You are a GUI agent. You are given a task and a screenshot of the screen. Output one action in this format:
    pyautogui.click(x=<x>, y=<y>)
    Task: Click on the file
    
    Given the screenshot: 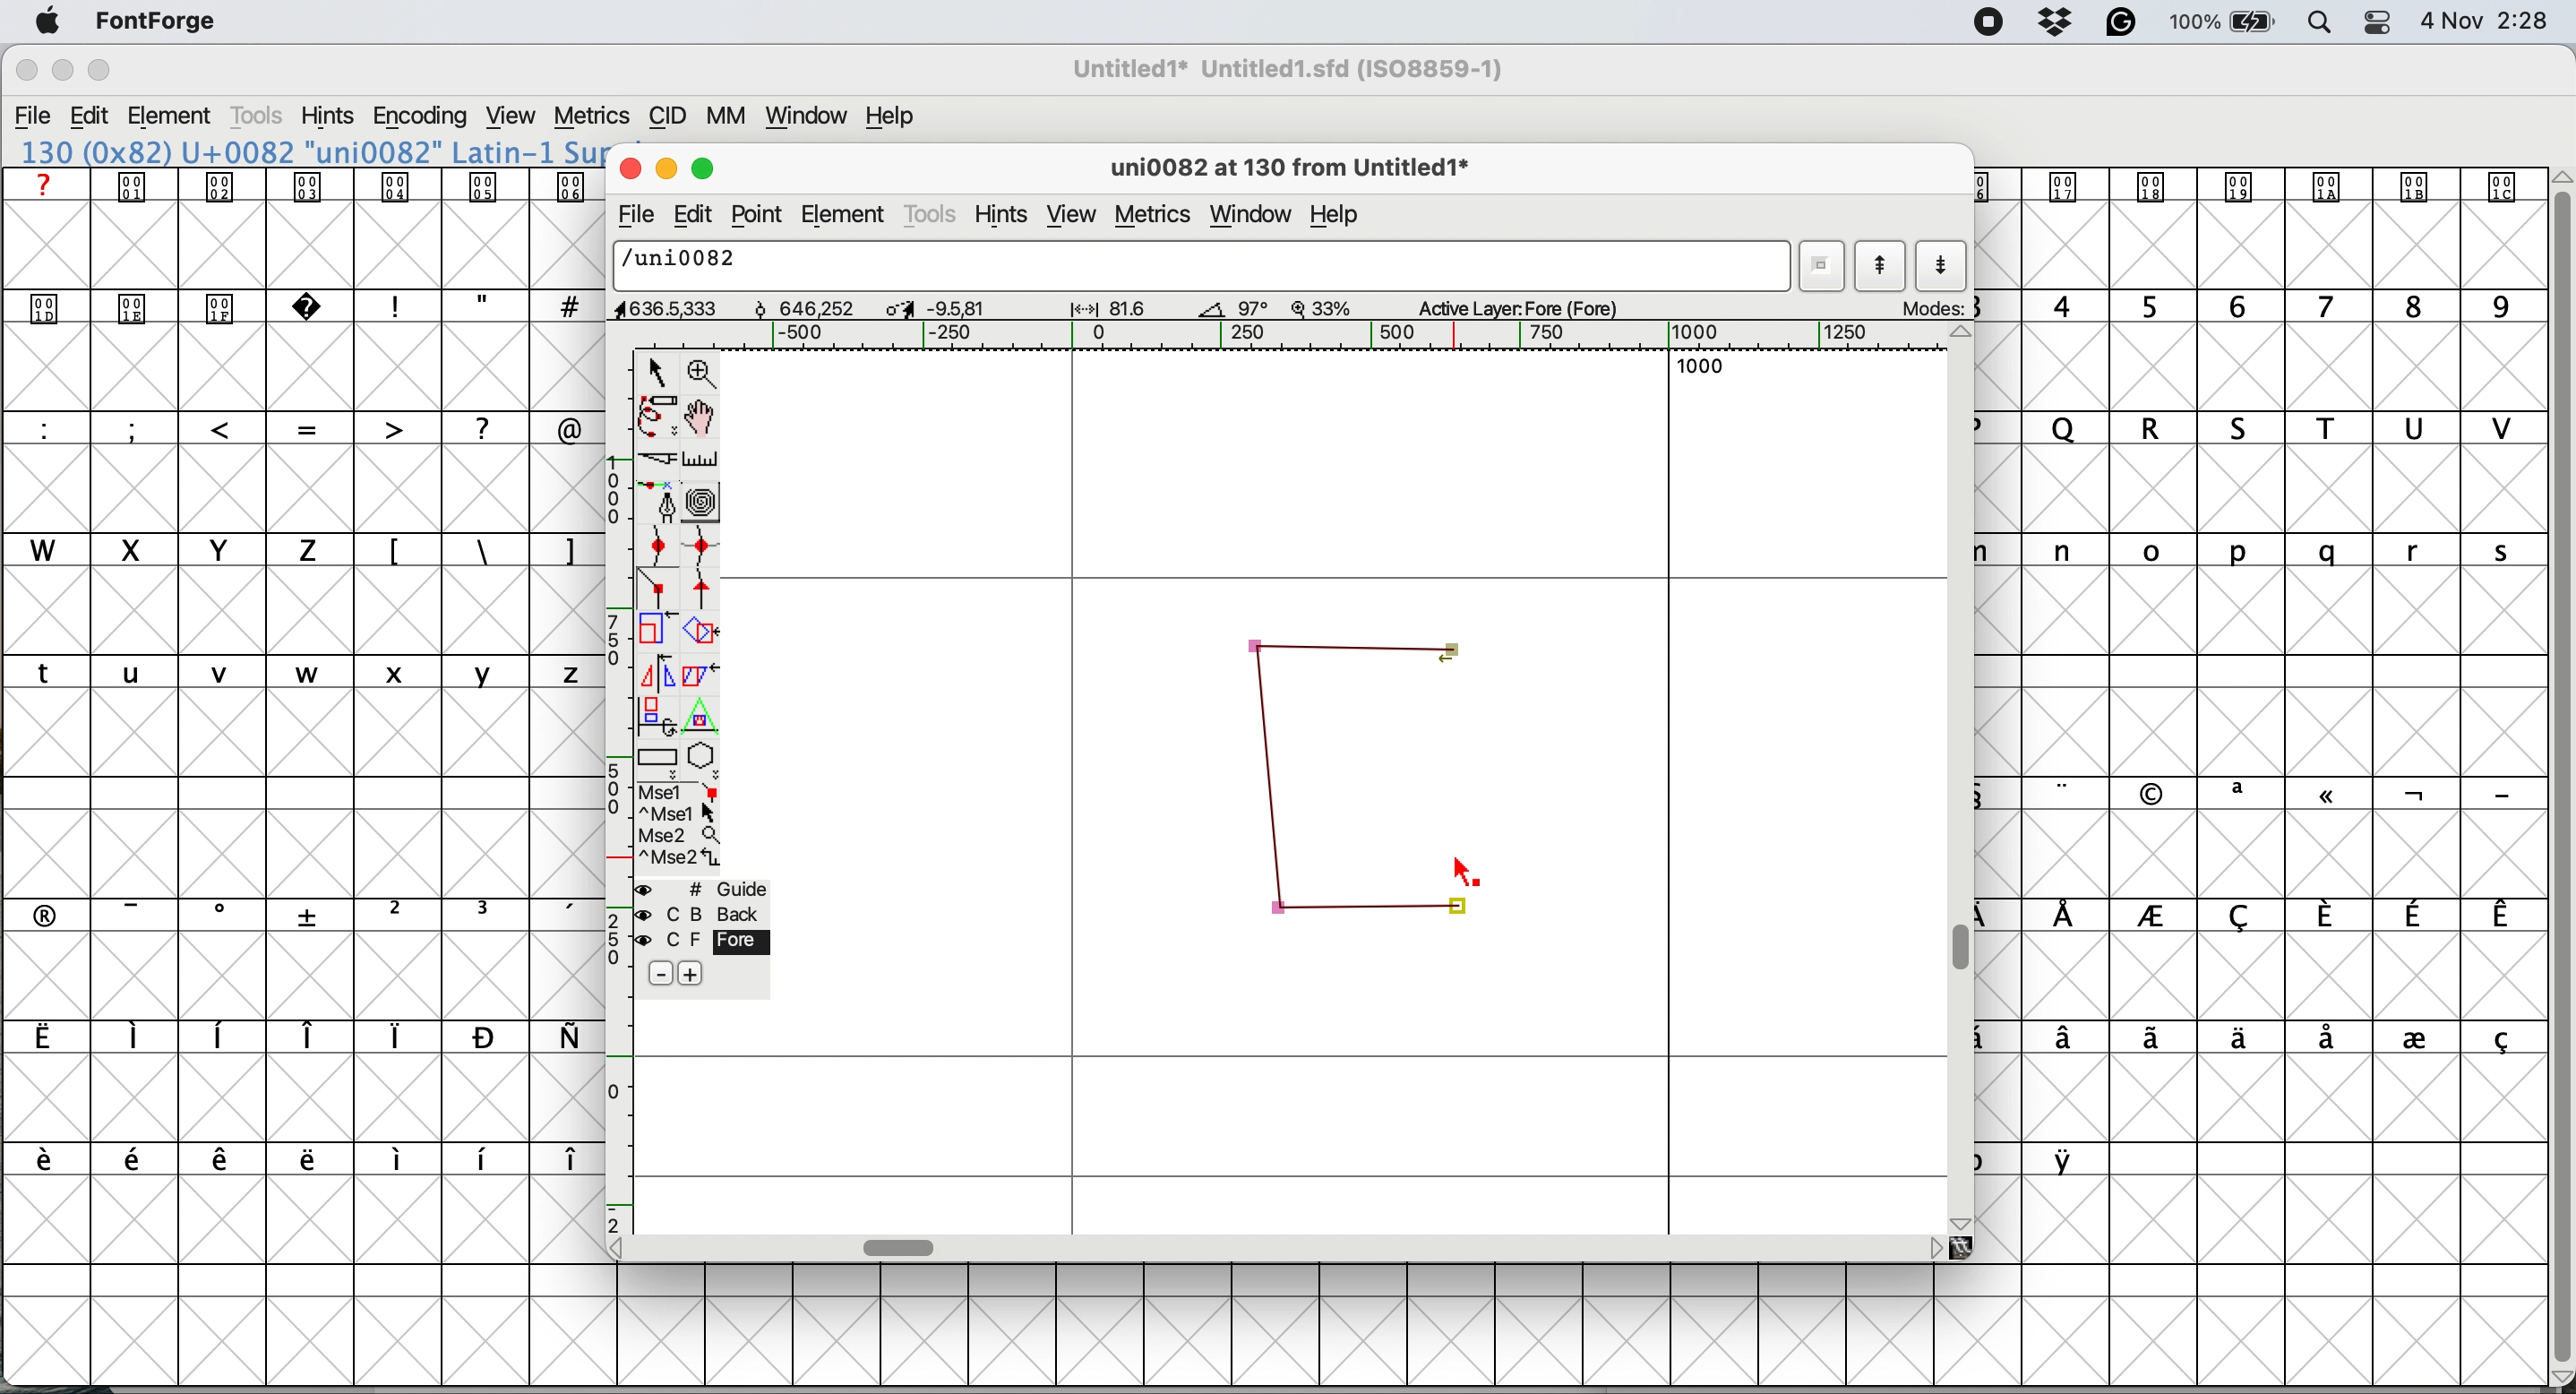 What is the action you would take?
    pyautogui.click(x=34, y=116)
    